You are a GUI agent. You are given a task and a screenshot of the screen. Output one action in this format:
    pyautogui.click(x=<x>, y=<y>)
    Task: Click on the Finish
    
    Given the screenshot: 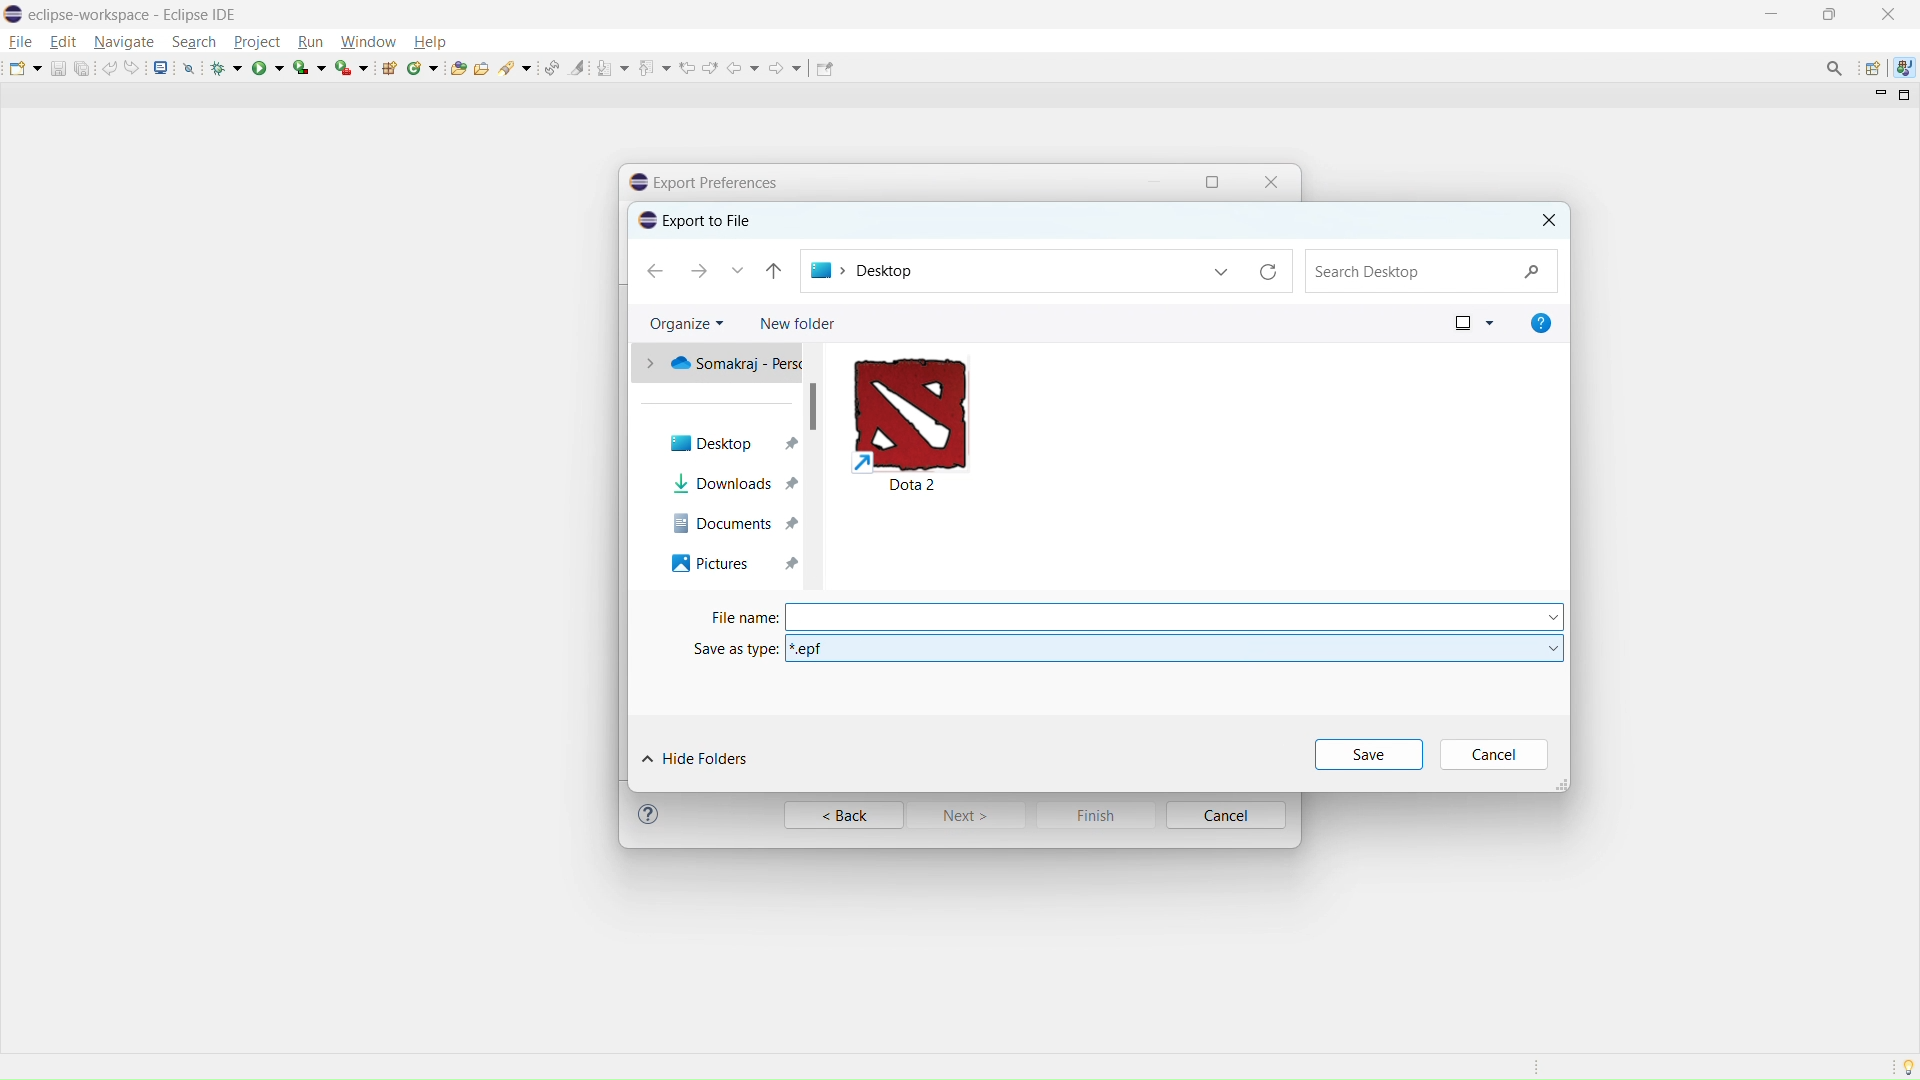 What is the action you would take?
    pyautogui.click(x=1099, y=815)
    